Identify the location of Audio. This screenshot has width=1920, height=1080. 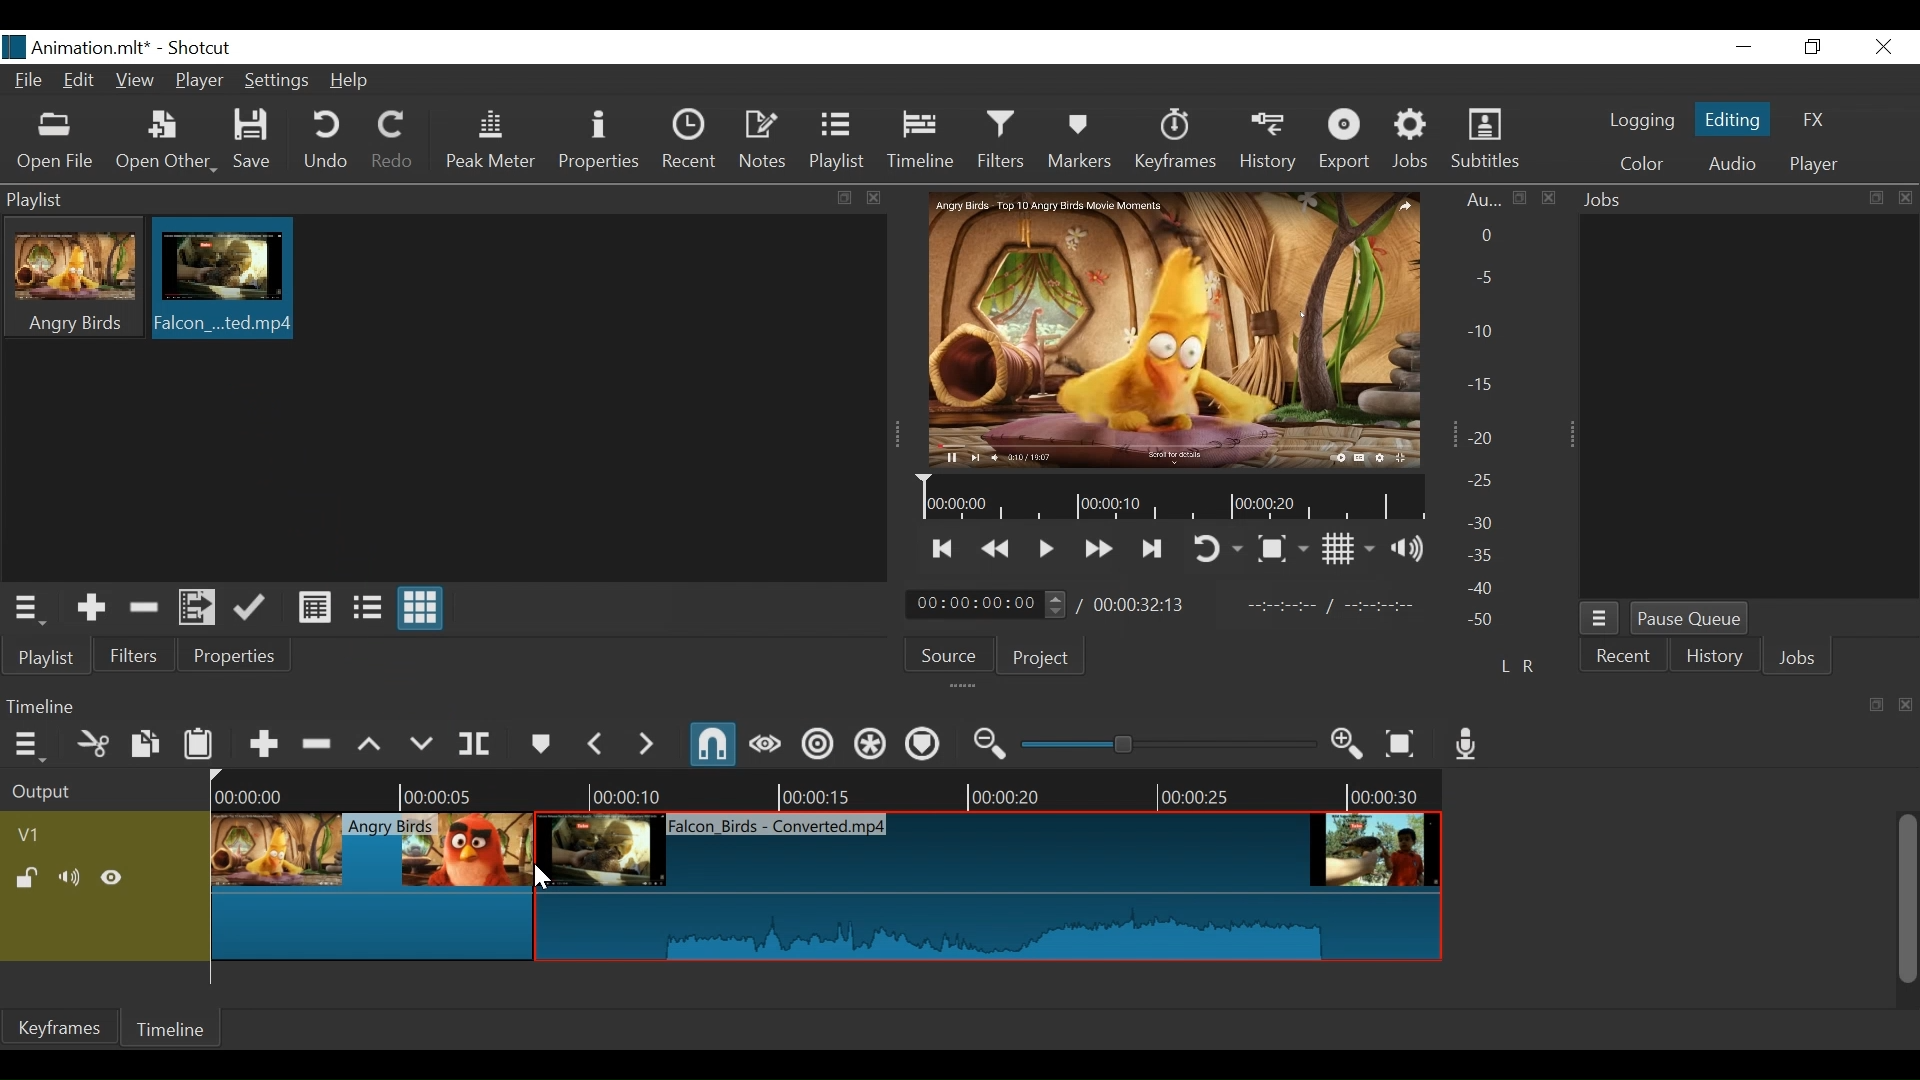
(1730, 164).